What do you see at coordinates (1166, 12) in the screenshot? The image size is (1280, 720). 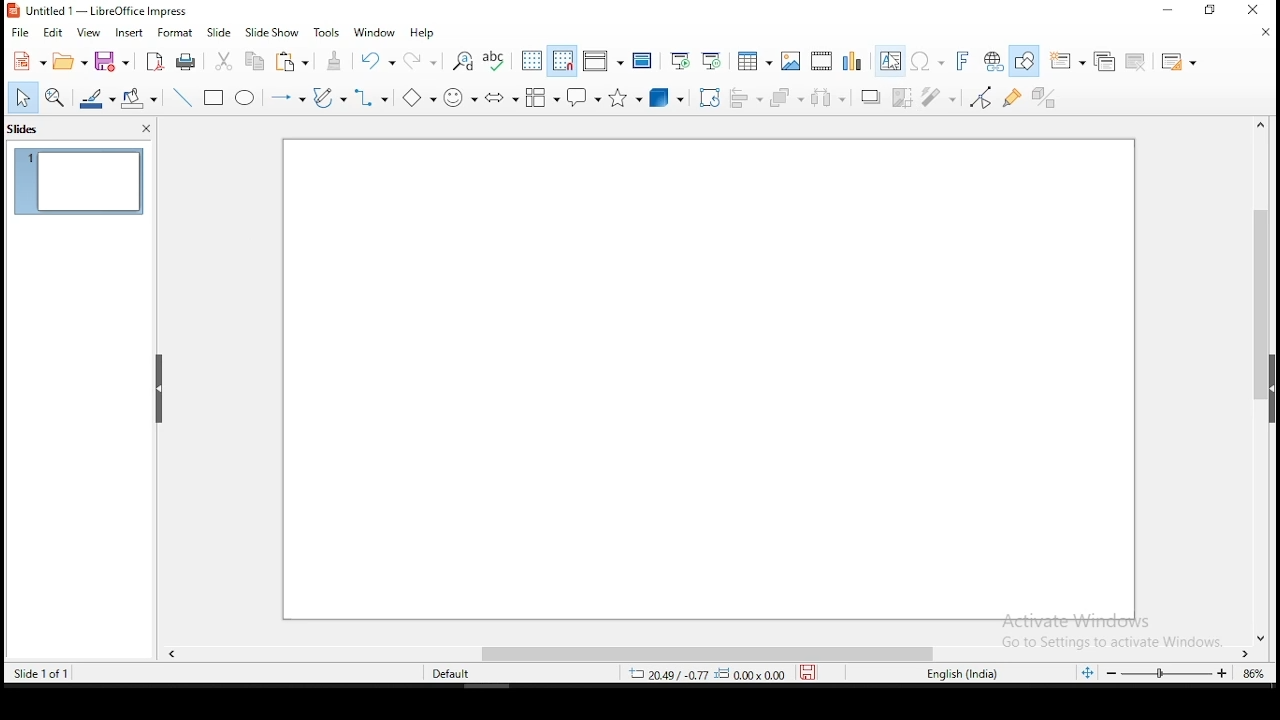 I see `minimize` at bounding box center [1166, 12].